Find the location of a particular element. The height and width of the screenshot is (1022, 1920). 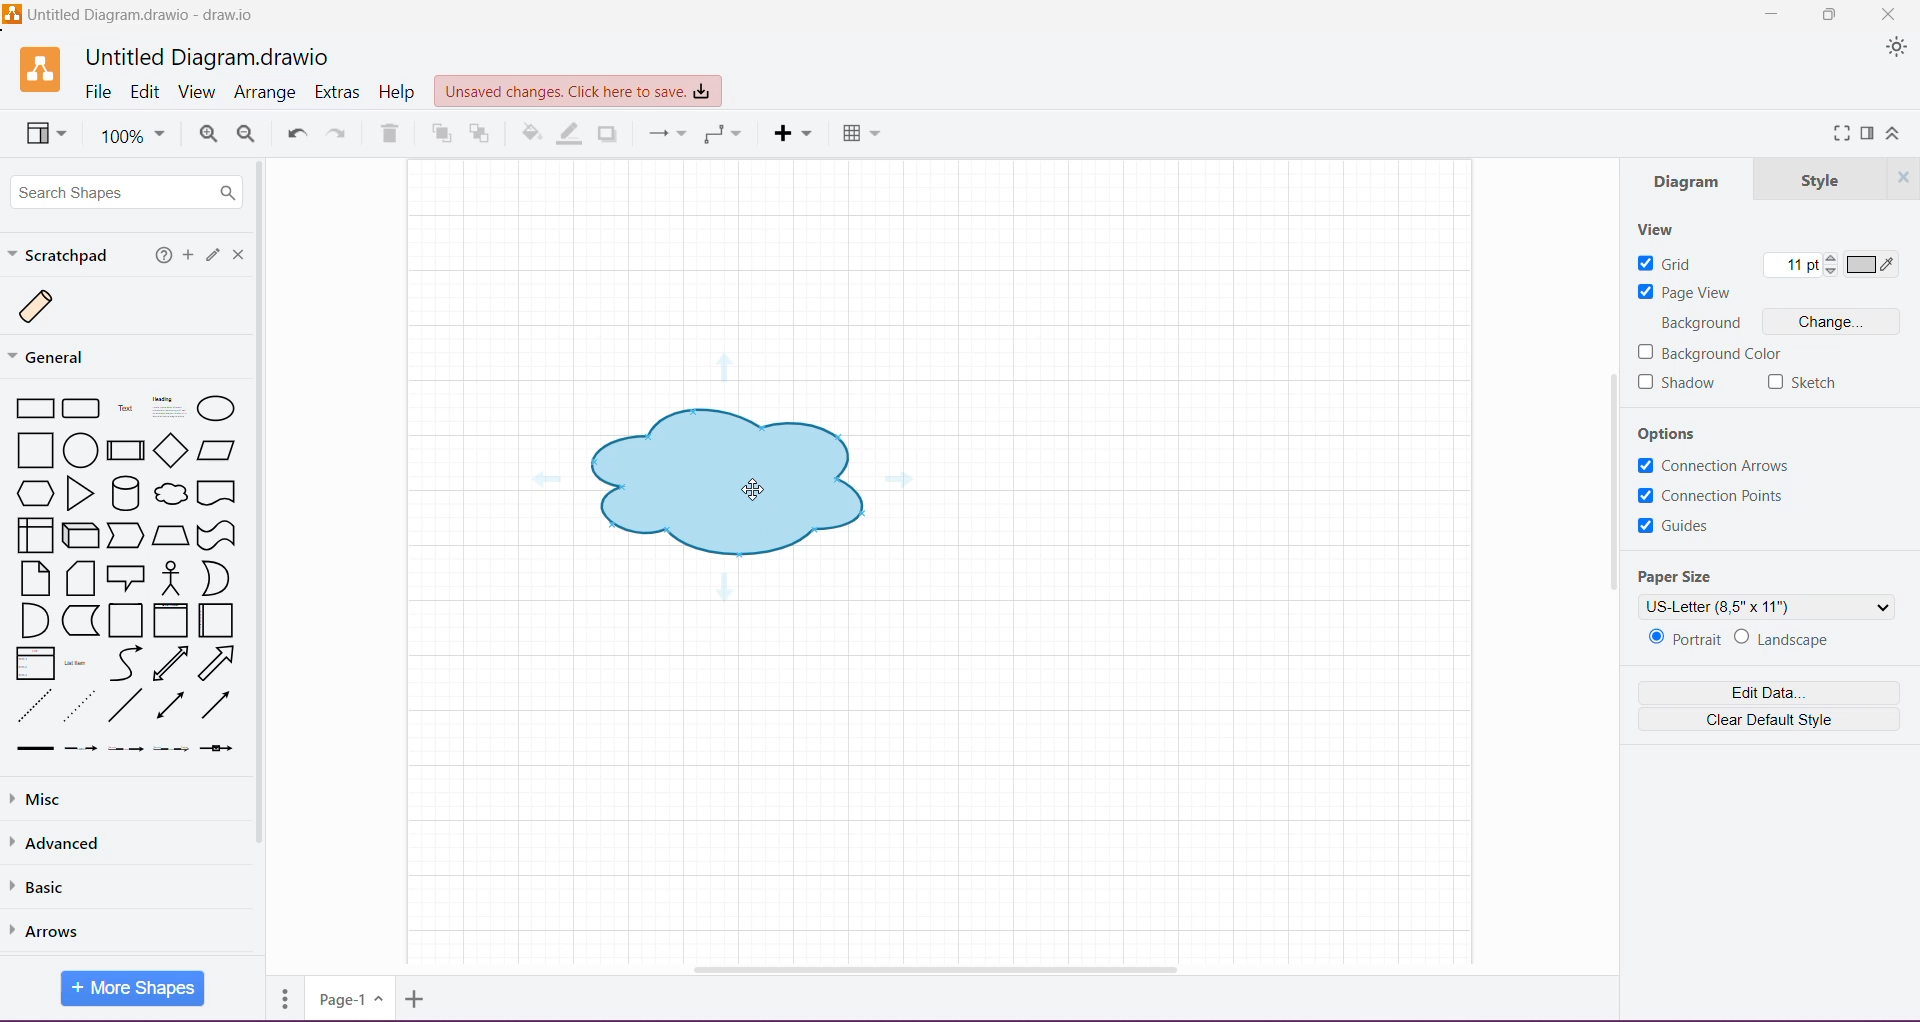

Arrows is located at coordinates (51, 932).